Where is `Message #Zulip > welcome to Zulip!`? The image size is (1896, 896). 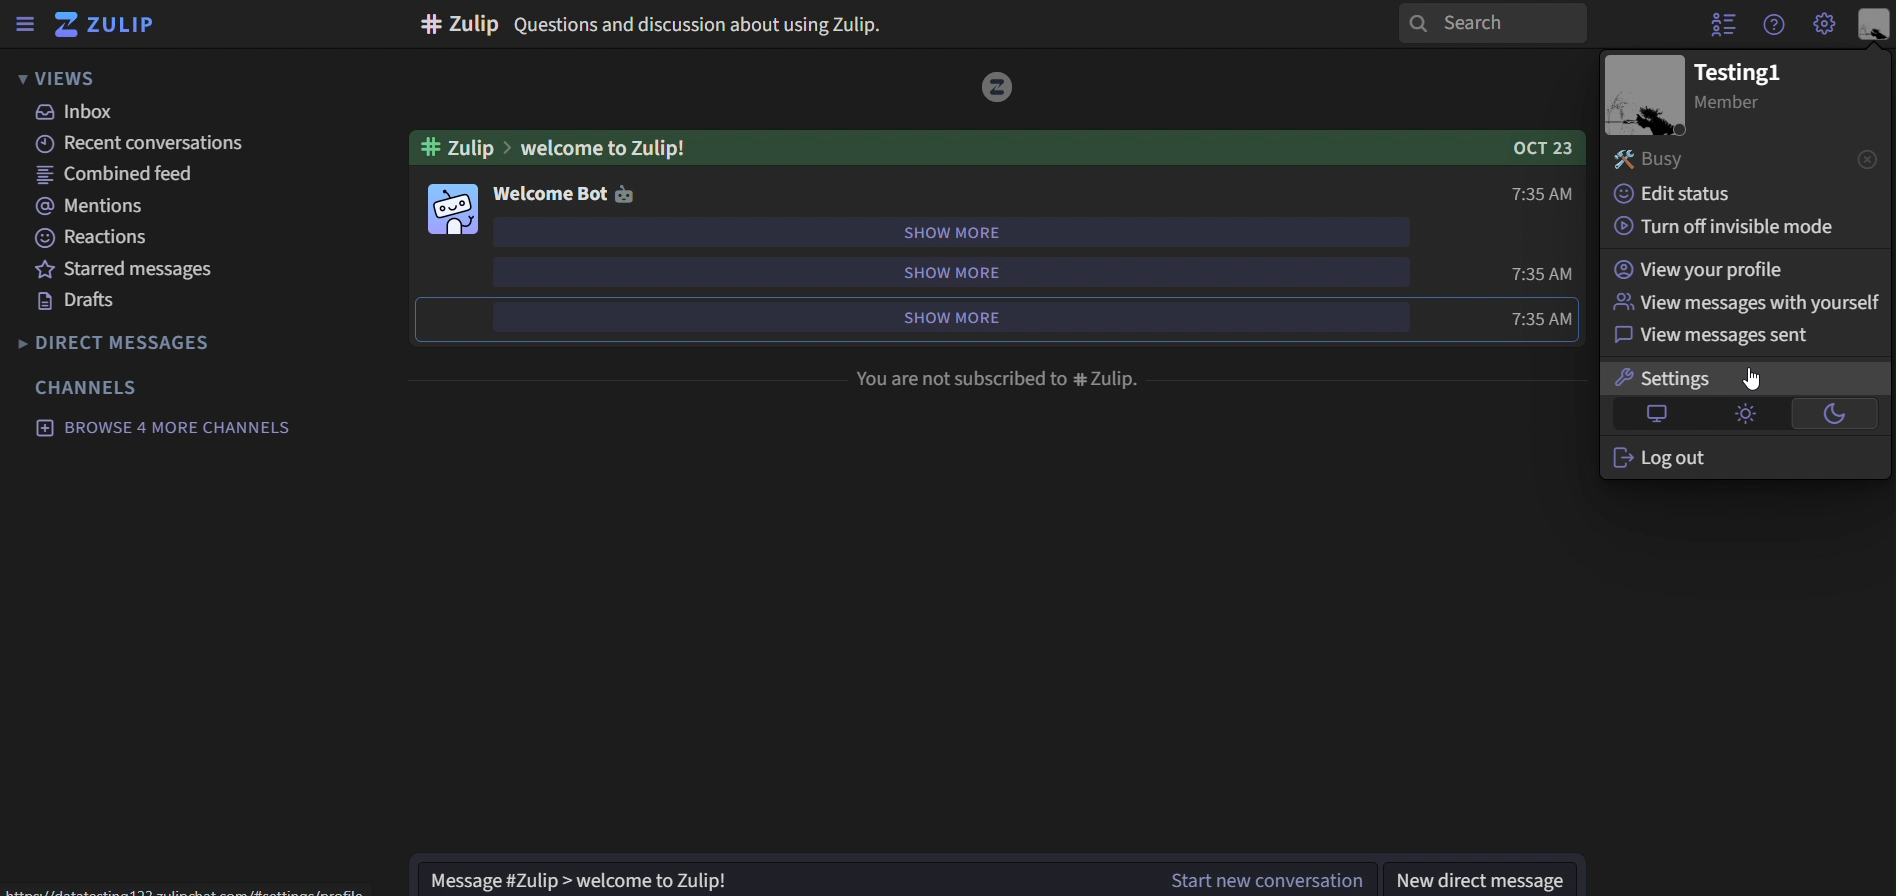
Message #Zulip > welcome to Zulip! is located at coordinates (776, 876).